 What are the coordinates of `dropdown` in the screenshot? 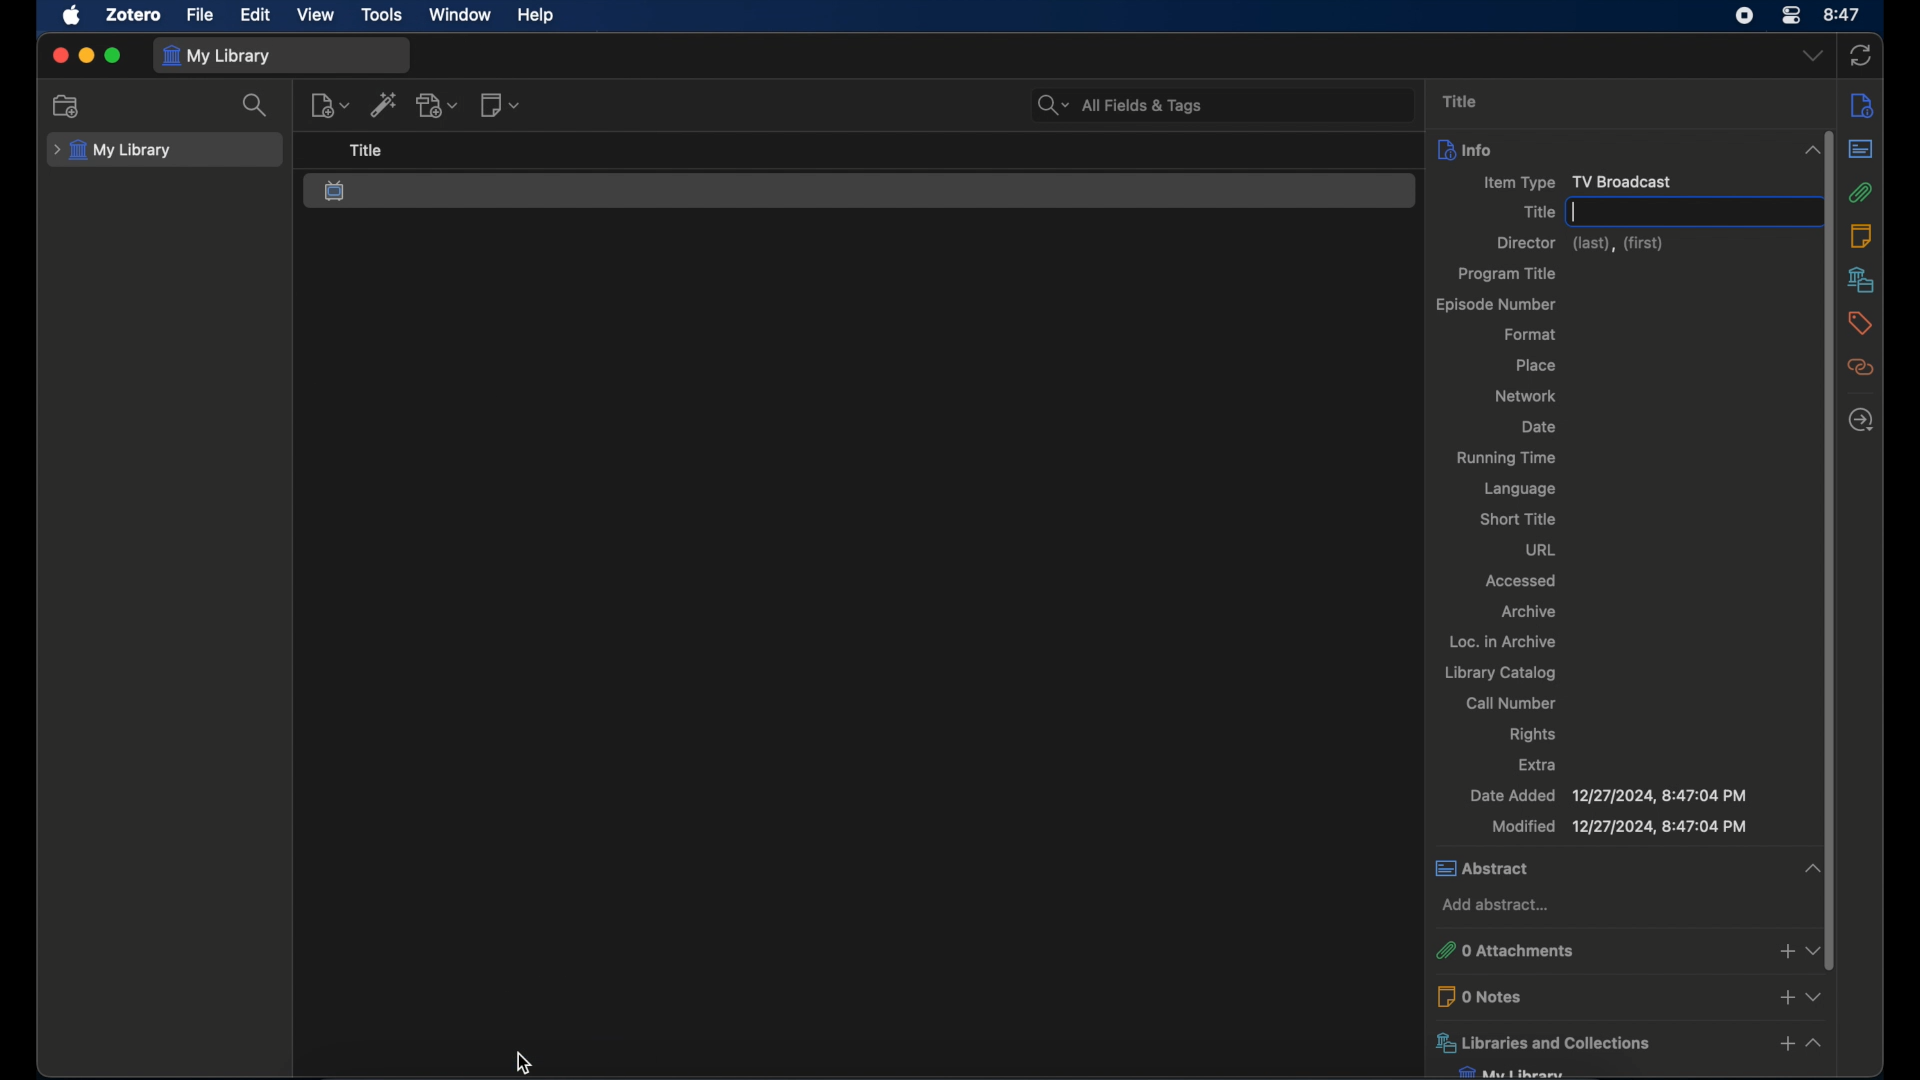 It's located at (1817, 994).